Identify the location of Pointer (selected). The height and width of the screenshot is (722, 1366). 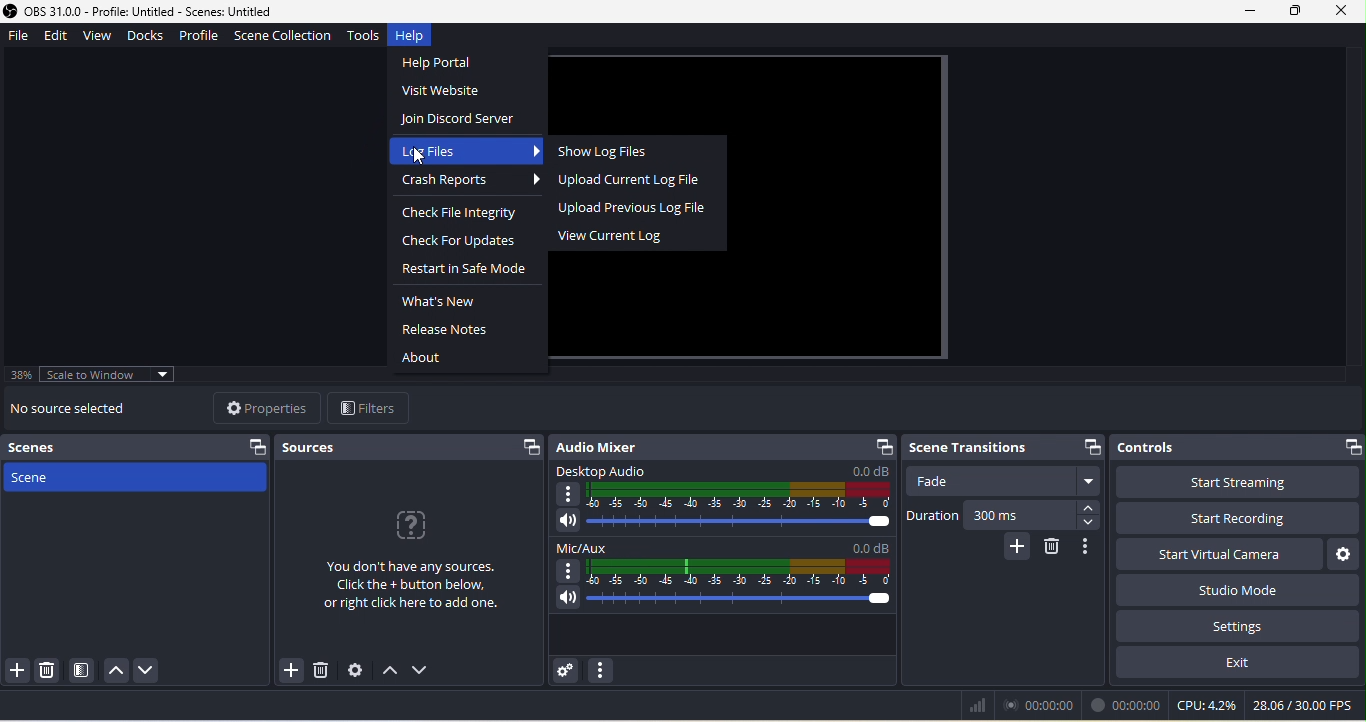
(419, 158).